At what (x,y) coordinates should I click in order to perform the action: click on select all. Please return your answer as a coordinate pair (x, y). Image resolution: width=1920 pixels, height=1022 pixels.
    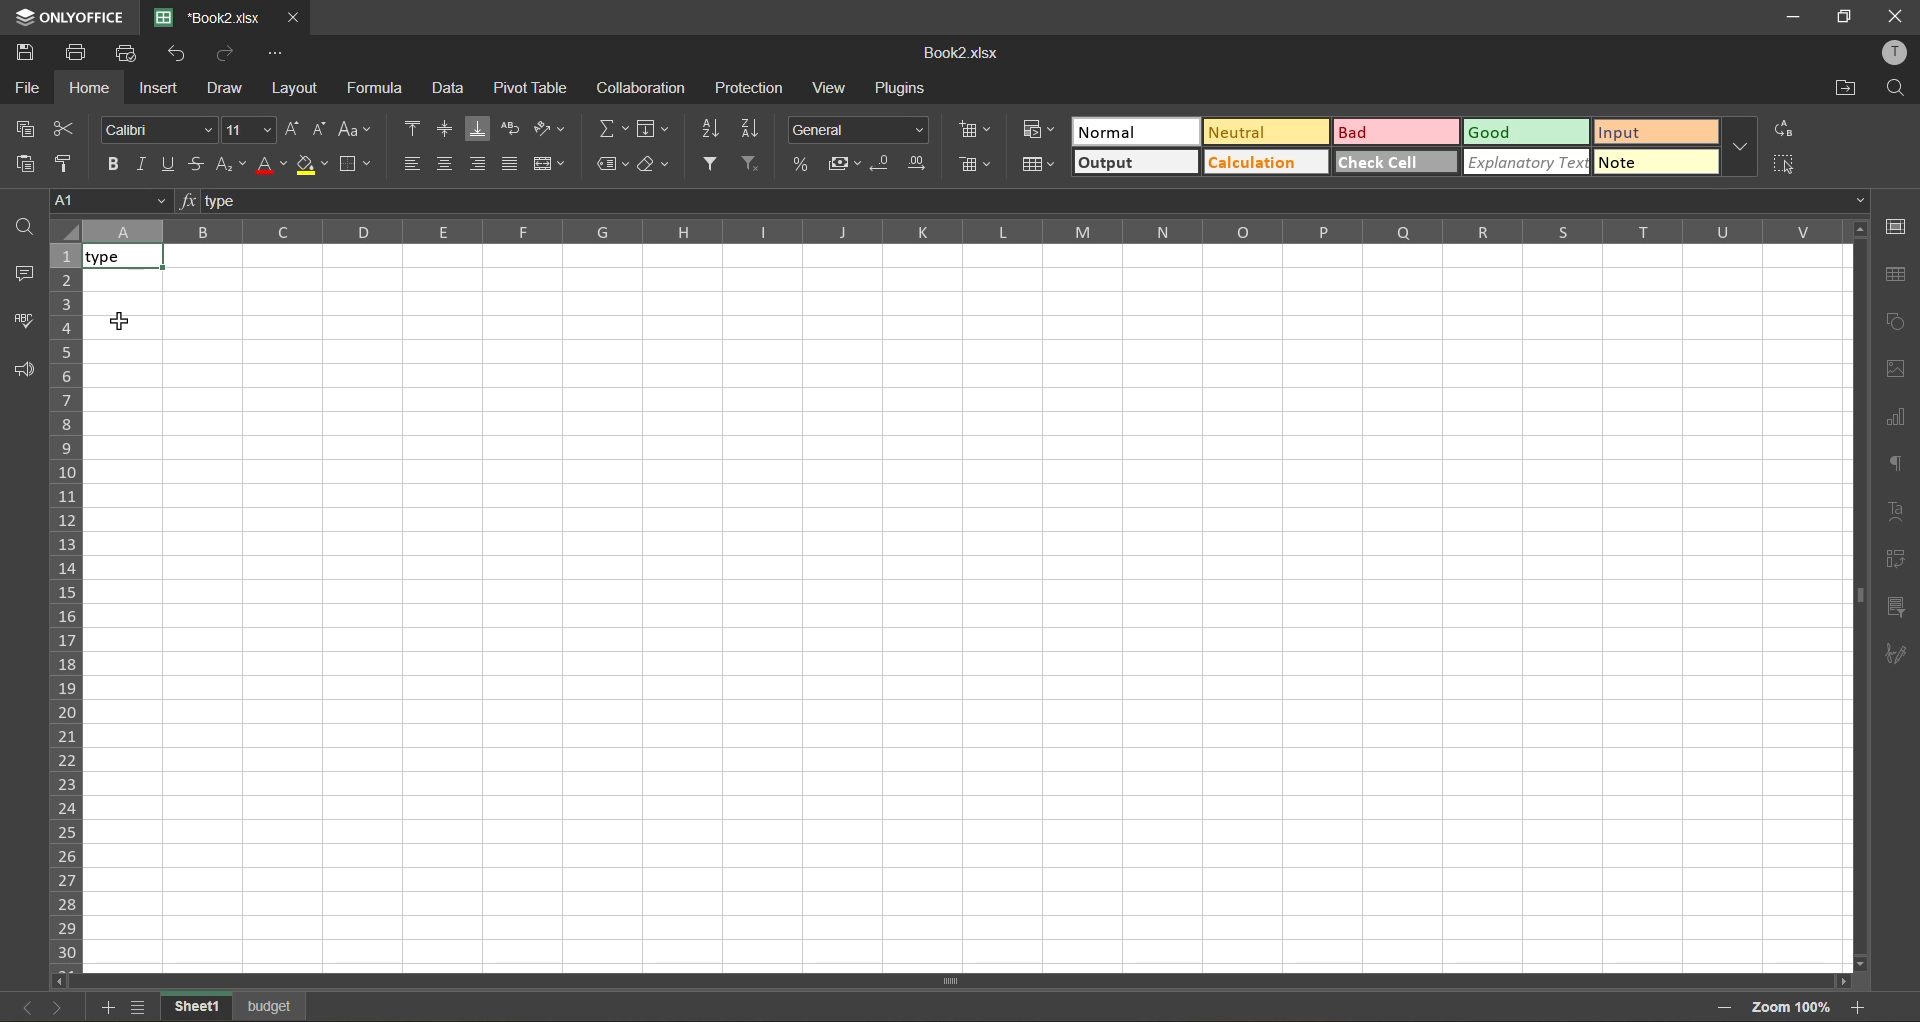
    Looking at the image, I should click on (1786, 166).